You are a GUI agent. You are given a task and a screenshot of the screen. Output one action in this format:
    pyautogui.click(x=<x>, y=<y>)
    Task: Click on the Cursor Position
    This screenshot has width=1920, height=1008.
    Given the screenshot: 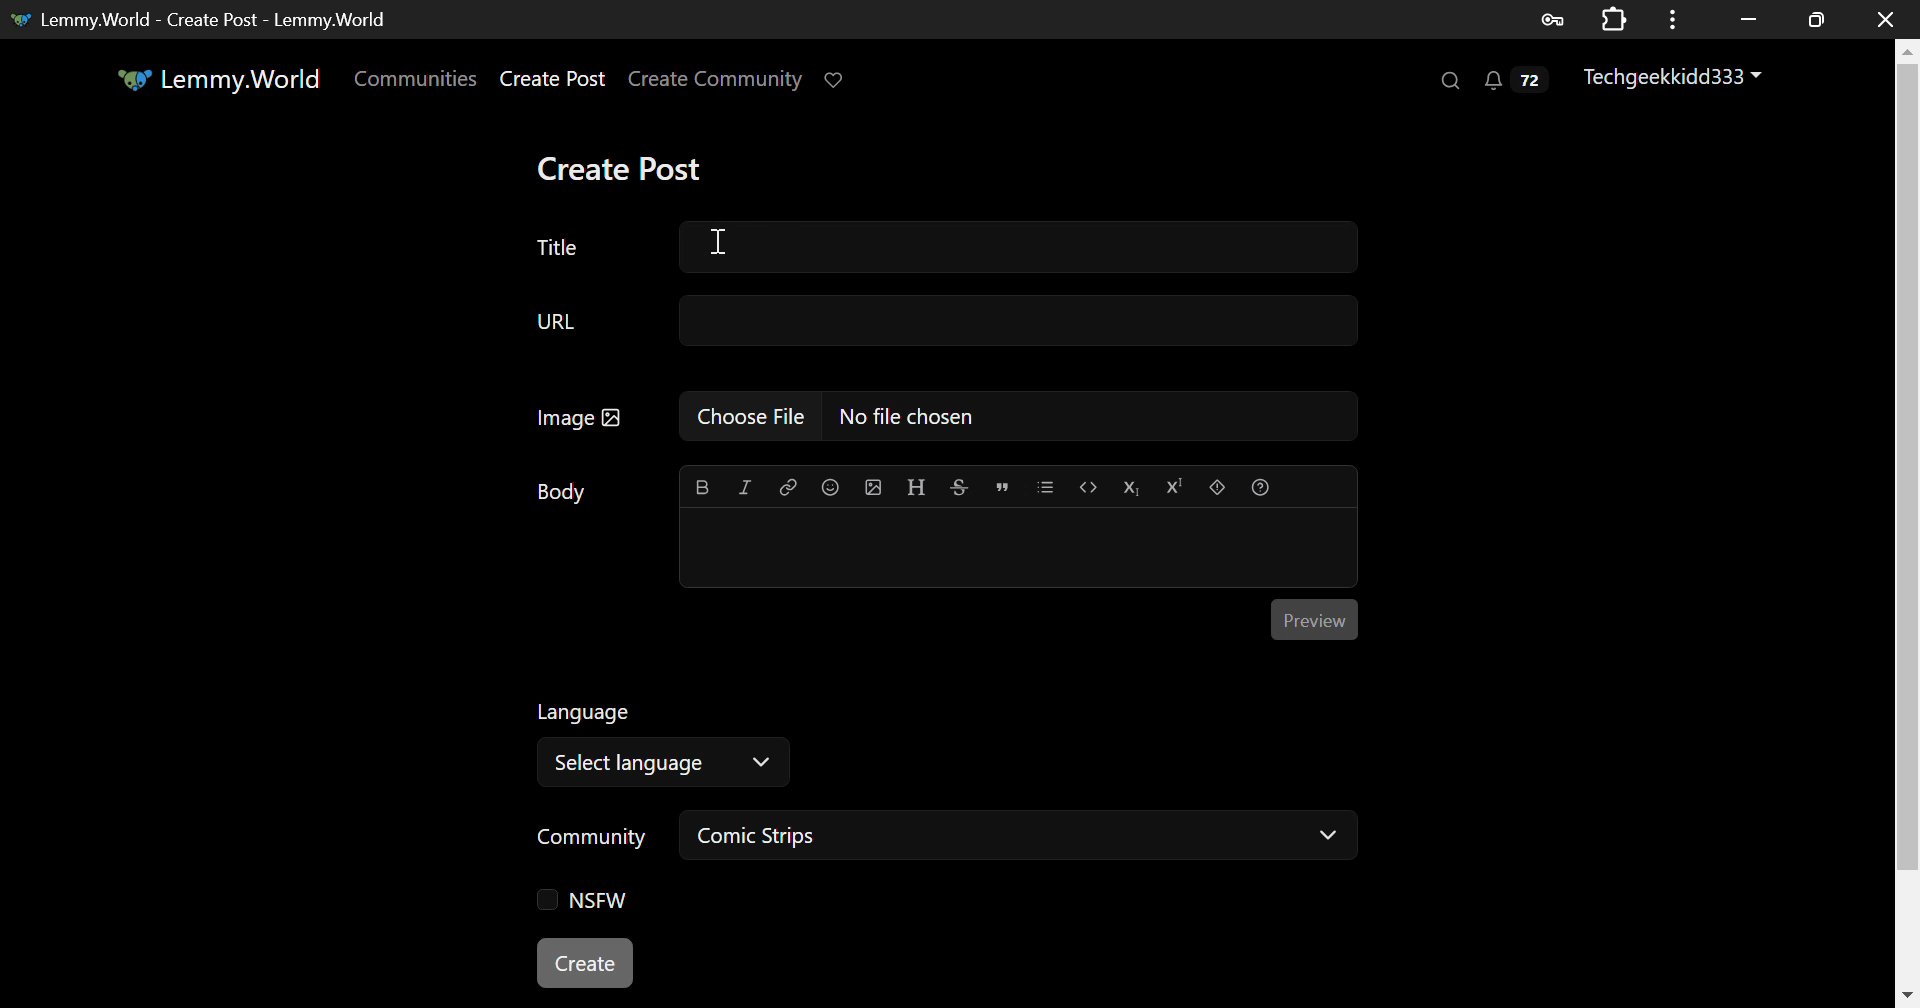 What is the action you would take?
    pyautogui.click(x=721, y=242)
    